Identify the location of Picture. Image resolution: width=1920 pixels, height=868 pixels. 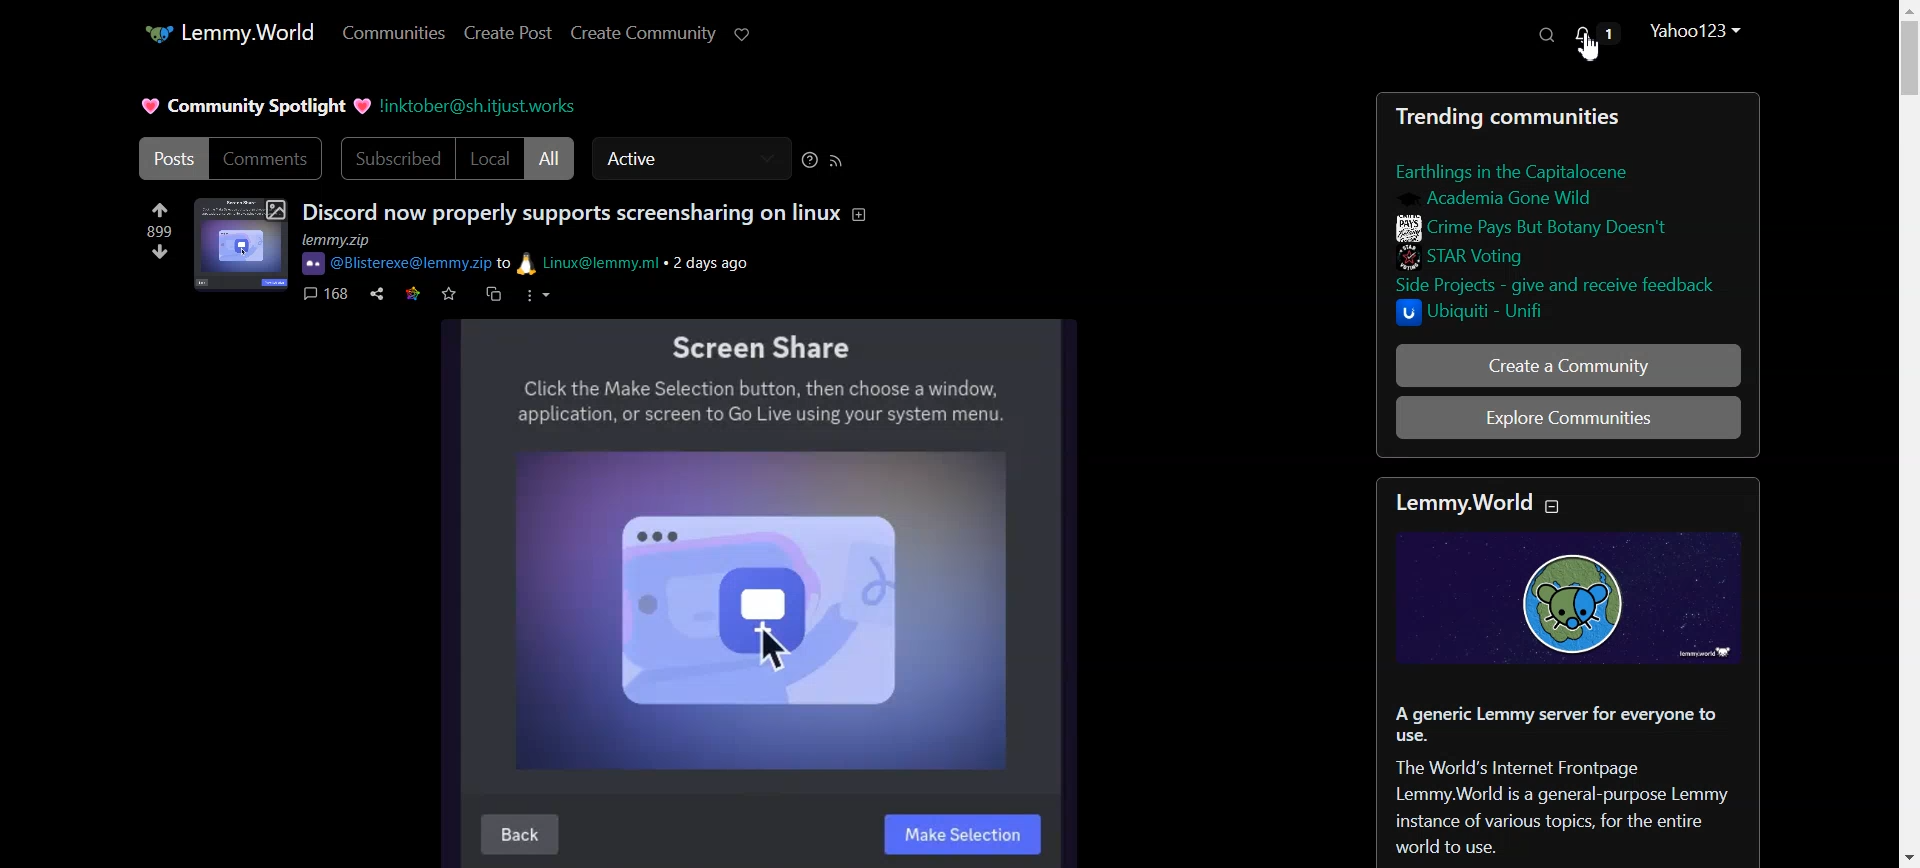
(761, 590).